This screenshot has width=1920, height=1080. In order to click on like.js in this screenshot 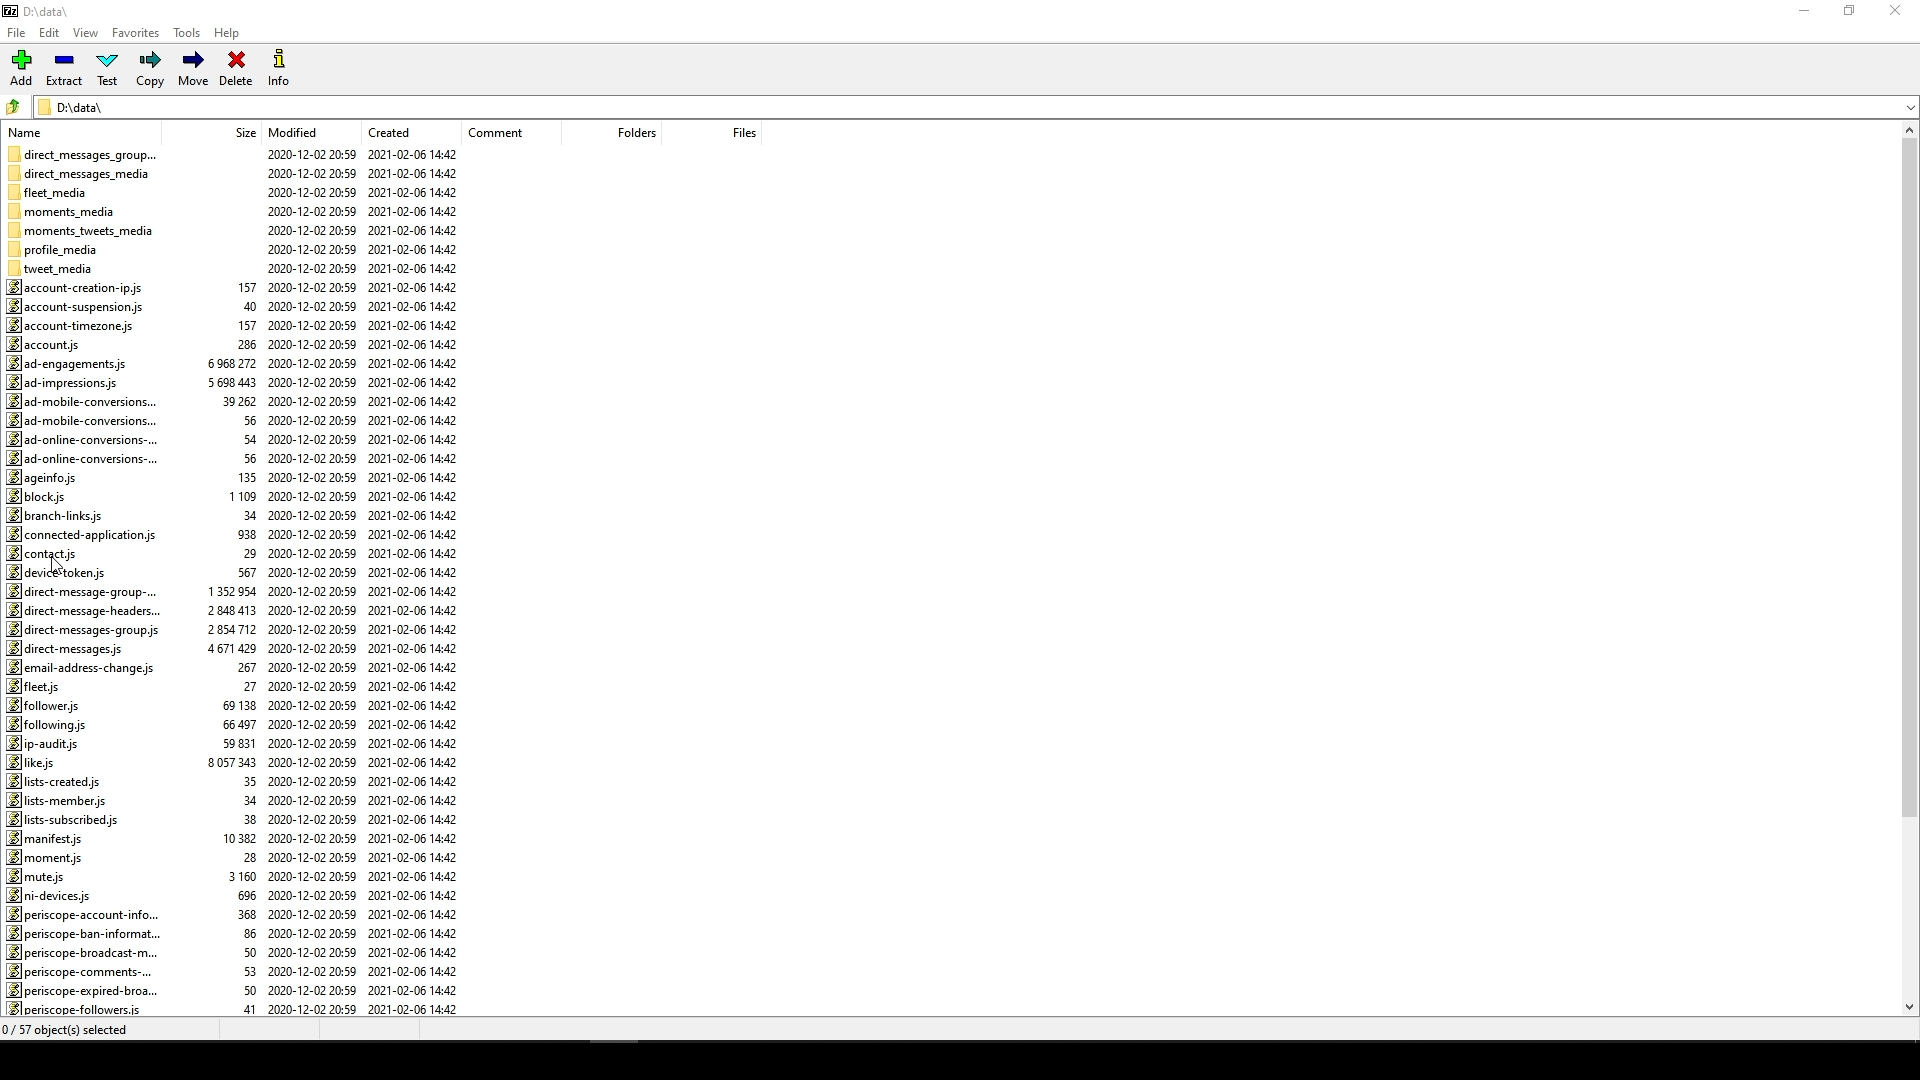, I will do `click(37, 763)`.